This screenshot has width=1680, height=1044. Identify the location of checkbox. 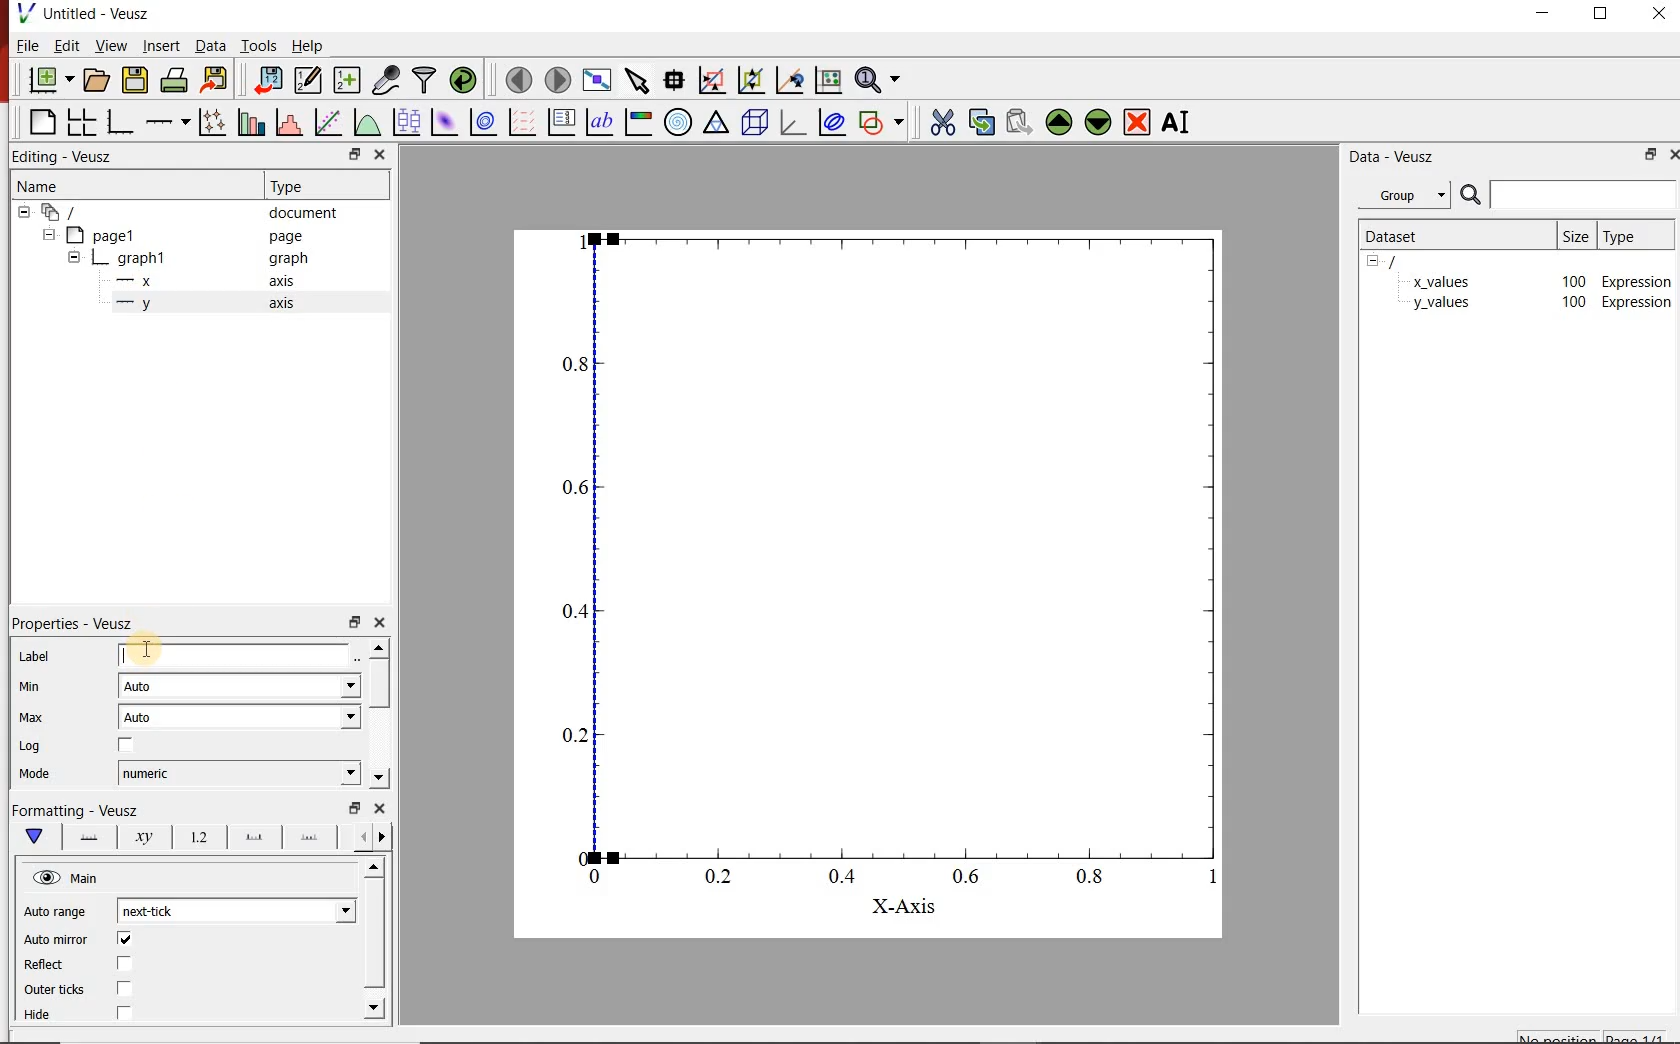
(127, 744).